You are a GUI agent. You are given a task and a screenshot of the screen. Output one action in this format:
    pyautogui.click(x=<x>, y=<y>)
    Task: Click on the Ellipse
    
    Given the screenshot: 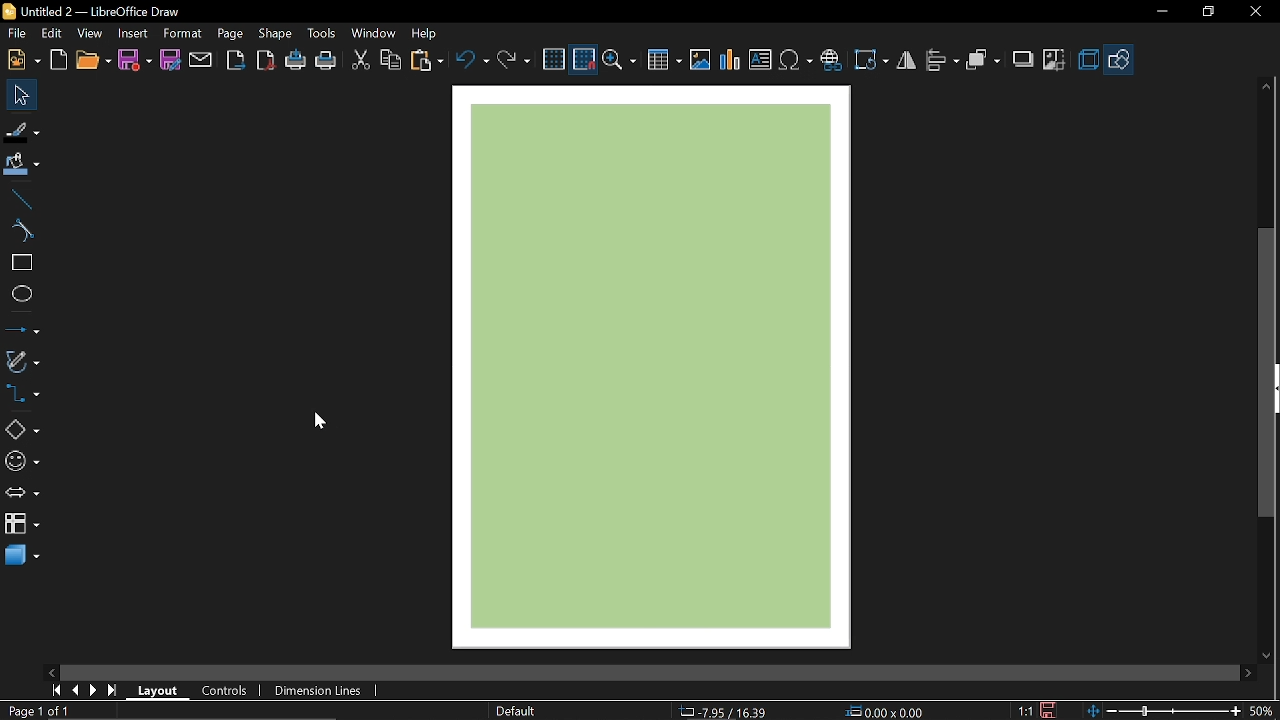 What is the action you would take?
    pyautogui.click(x=20, y=297)
    